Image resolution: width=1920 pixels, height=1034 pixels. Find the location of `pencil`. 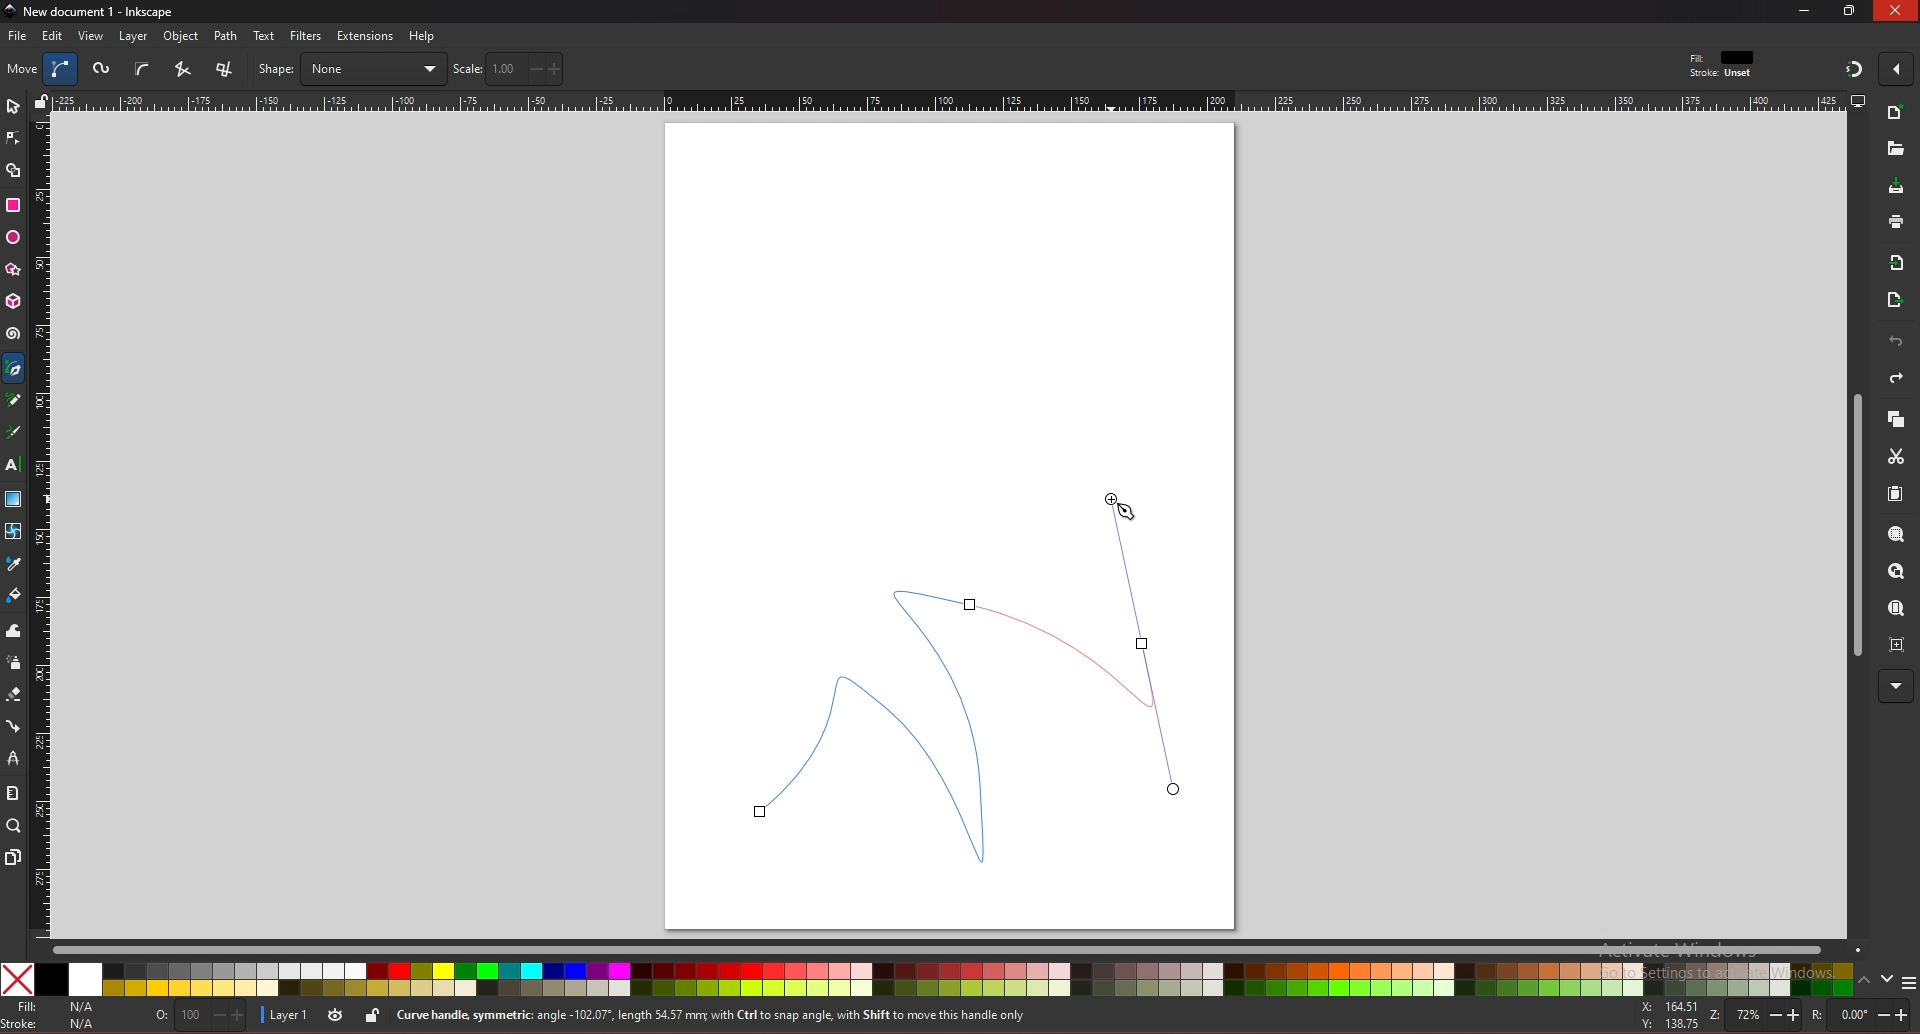

pencil is located at coordinates (19, 401).